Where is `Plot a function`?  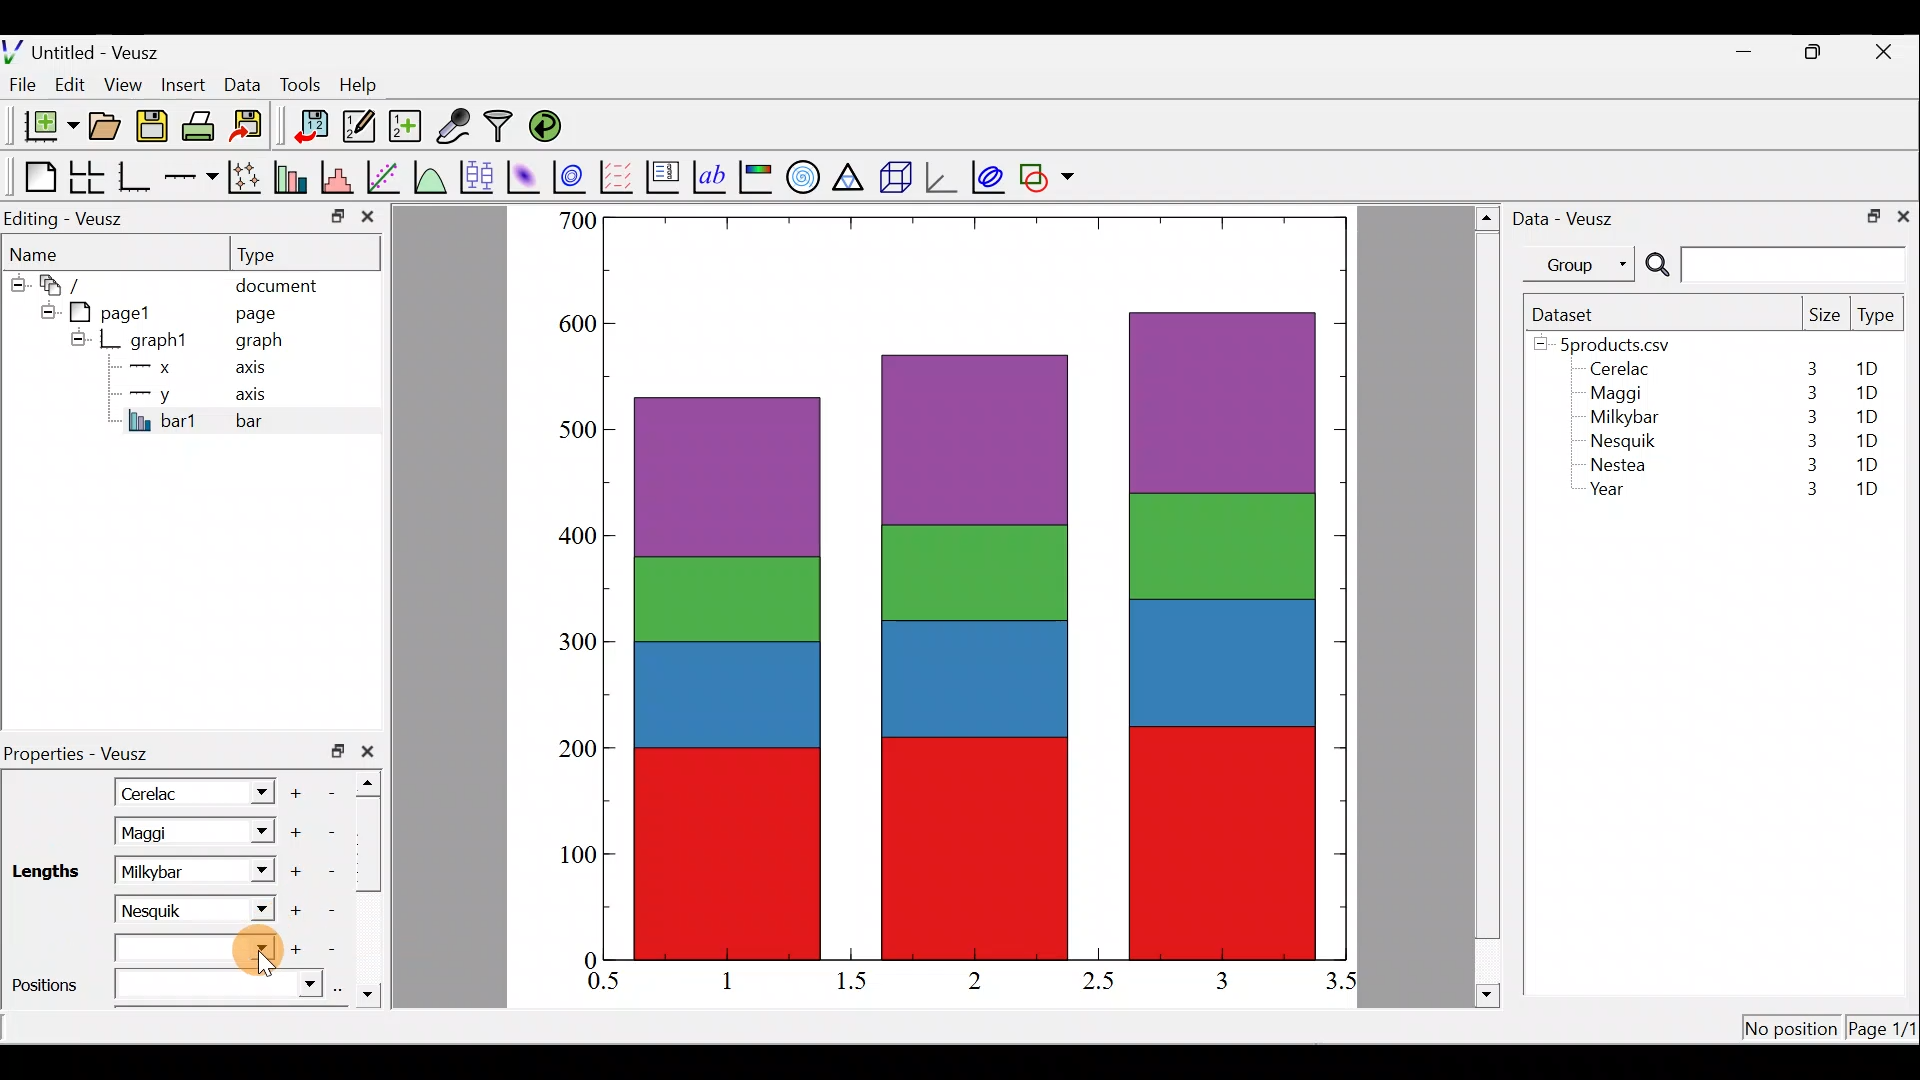 Plot a function is located at coordinates (431, 176).